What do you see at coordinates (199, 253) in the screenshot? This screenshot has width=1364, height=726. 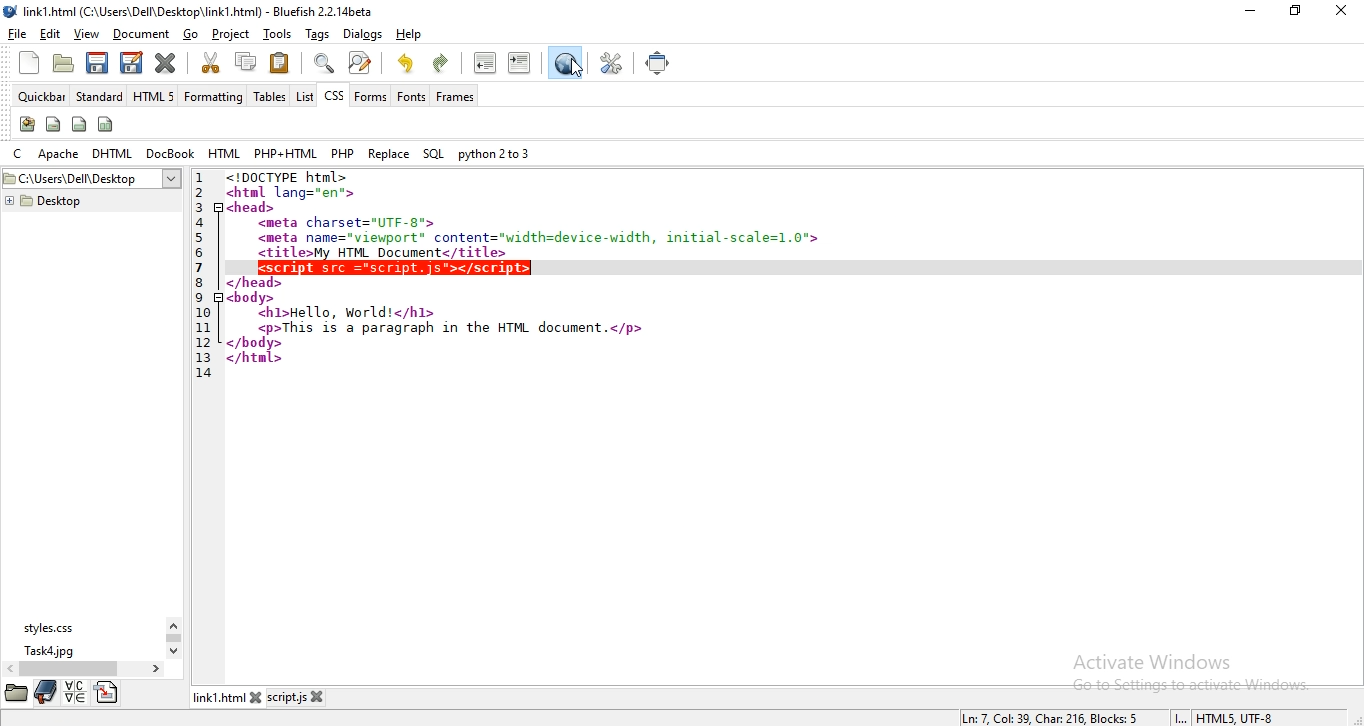 I see `6` at bounding box center [199, 253].